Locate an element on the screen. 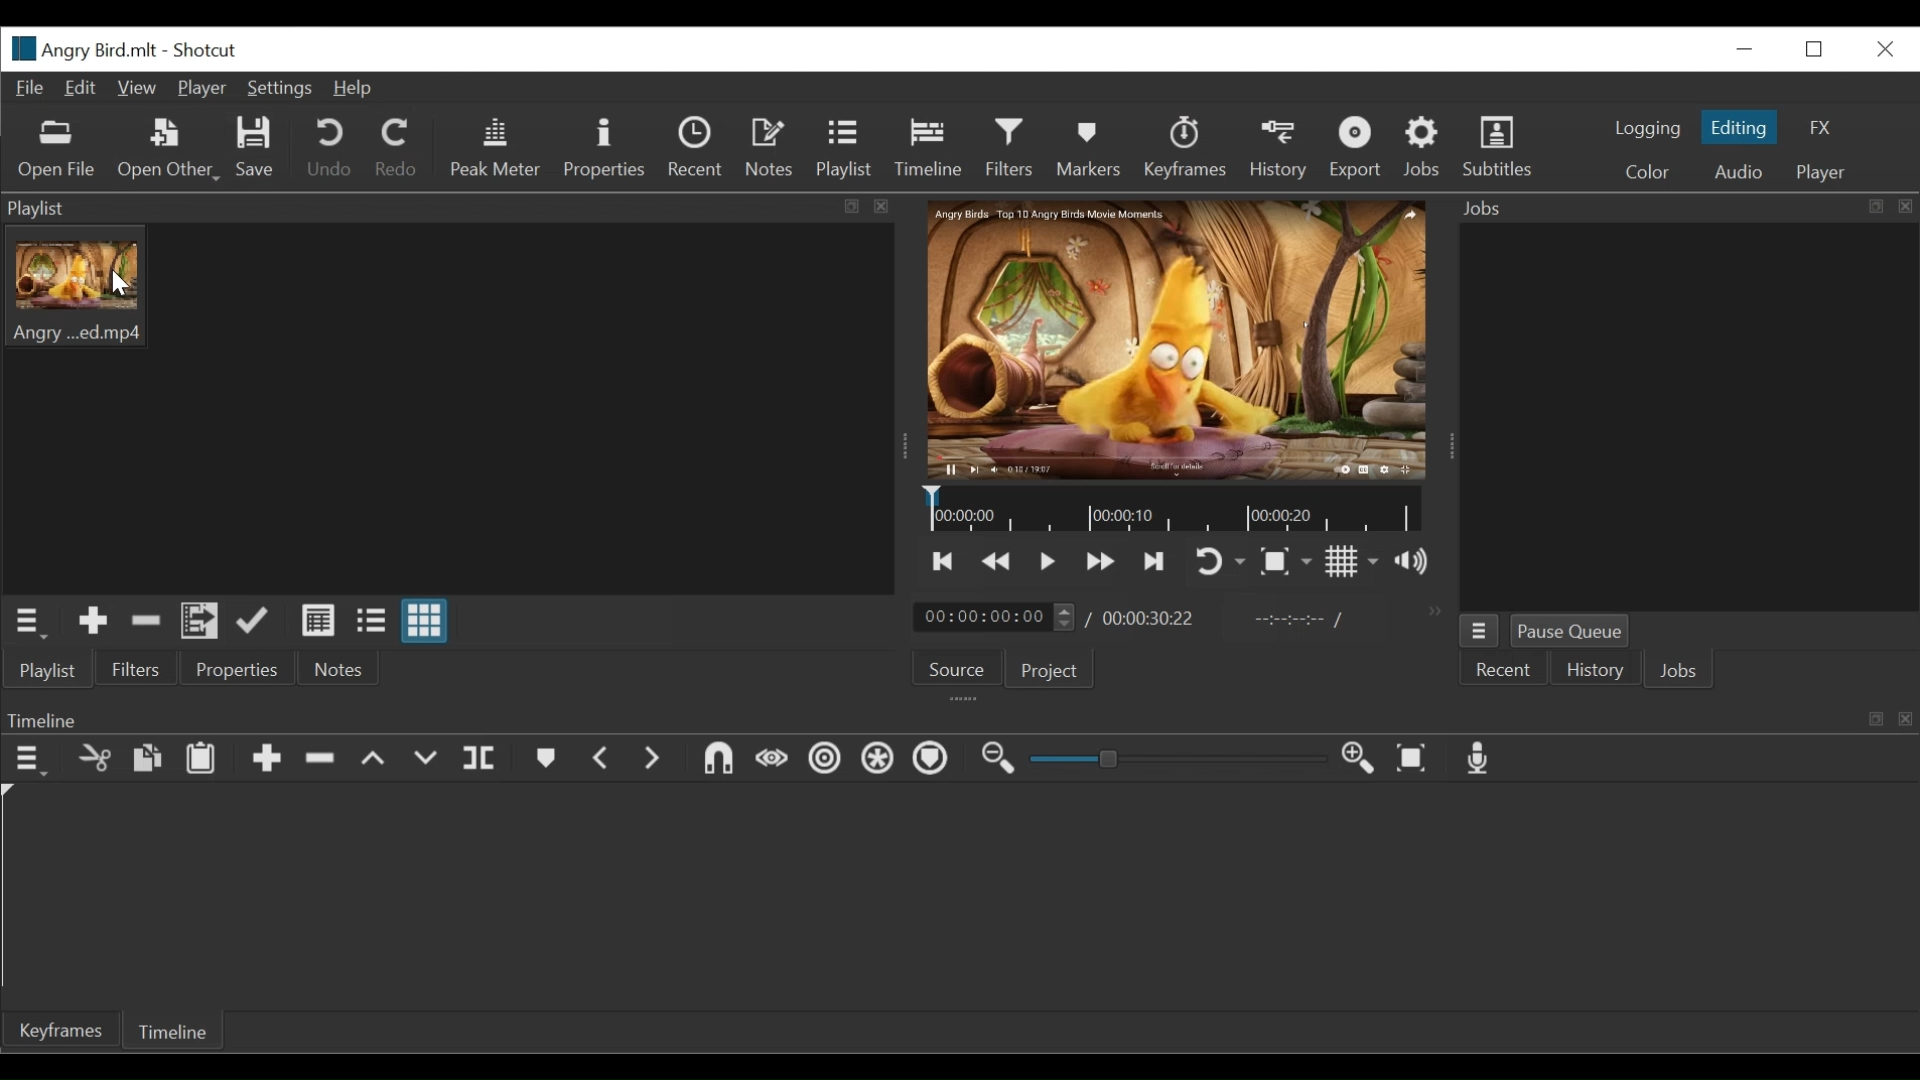 The width and height of the screenshot is (1920, 1080). Redo is located at coordinates (394, 147).